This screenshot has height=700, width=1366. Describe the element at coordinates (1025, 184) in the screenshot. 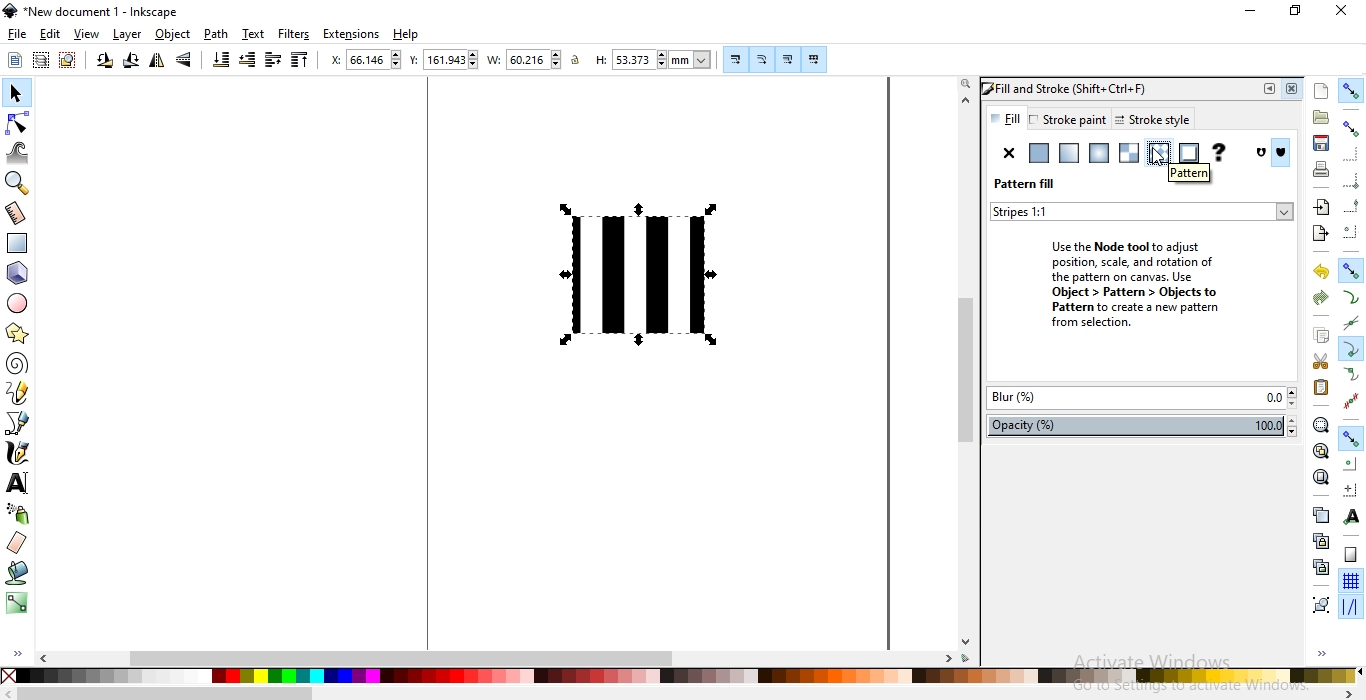

I see `pattern fill` at that location.